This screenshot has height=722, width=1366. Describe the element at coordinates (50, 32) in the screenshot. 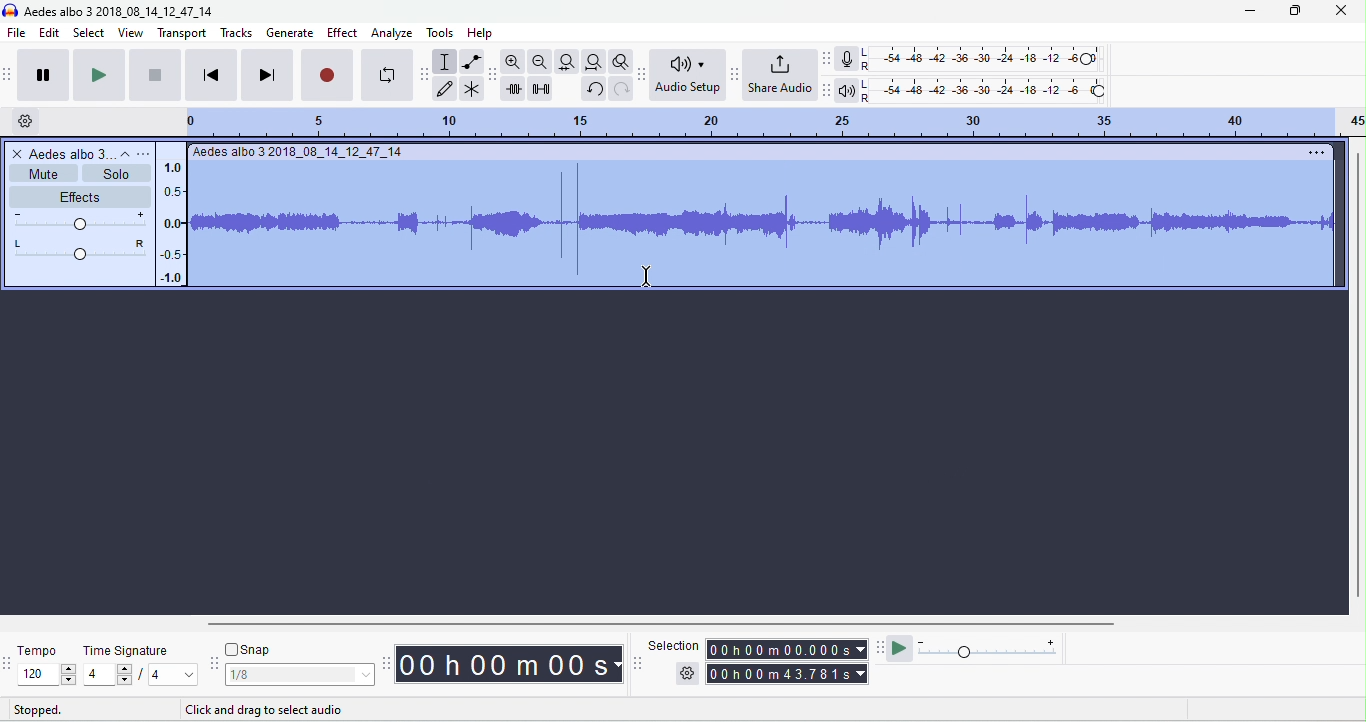

I see `edit` at that location.